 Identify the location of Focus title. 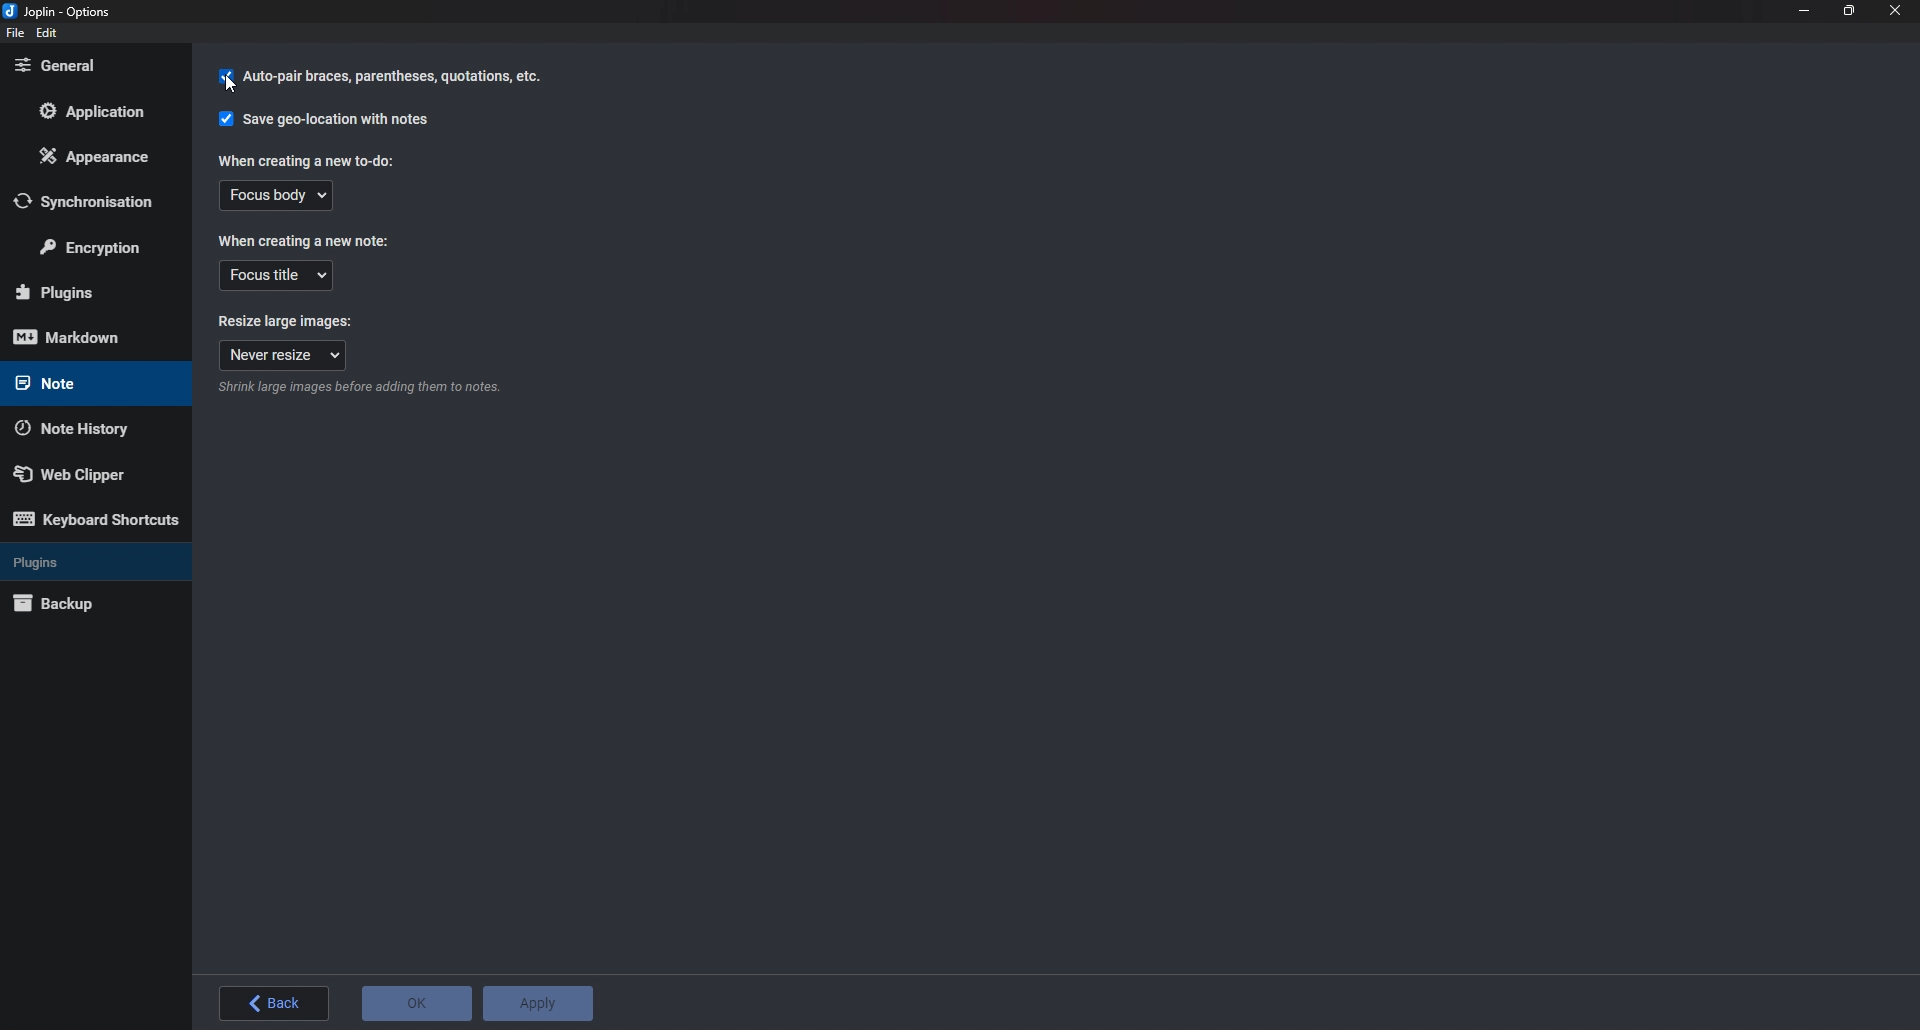
(276, 276).